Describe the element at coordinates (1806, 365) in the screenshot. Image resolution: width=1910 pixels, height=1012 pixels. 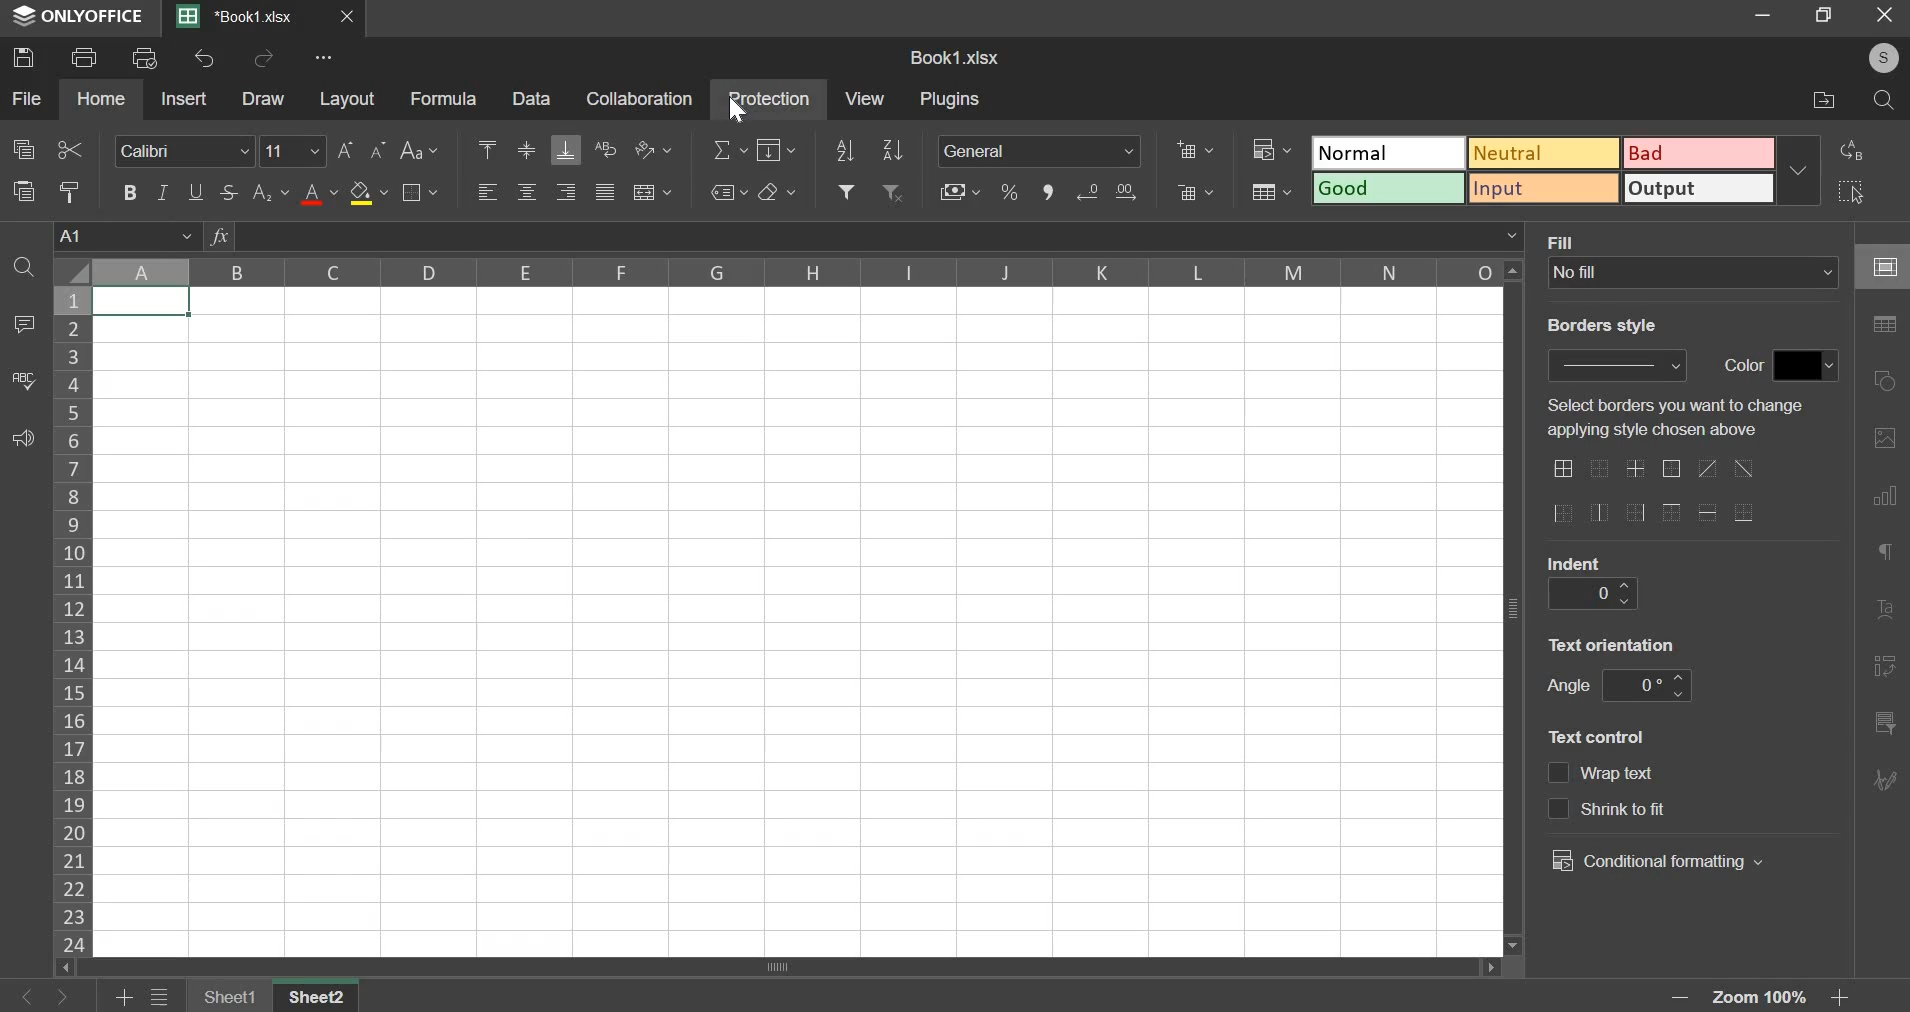
I see `fill color` at that location.